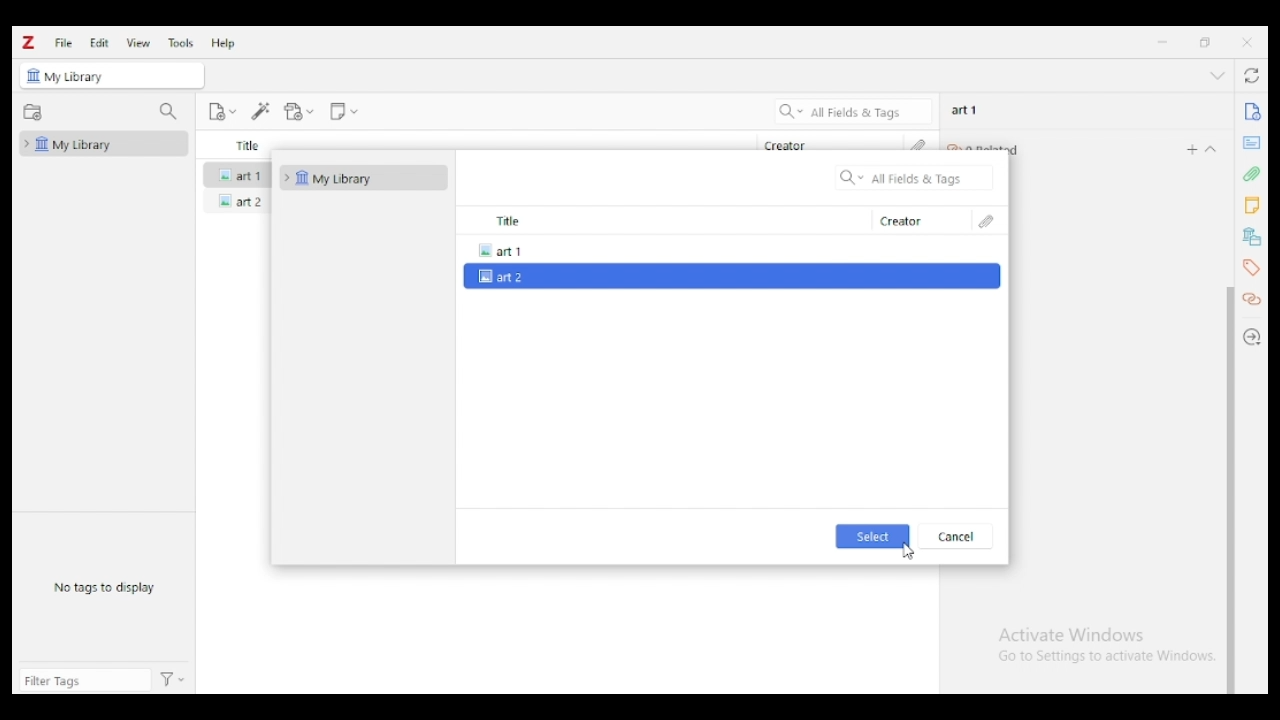  What do you see at coordinates (1247, 42) in the screenshot?
I see `close` at bounding box center [1247, 42].